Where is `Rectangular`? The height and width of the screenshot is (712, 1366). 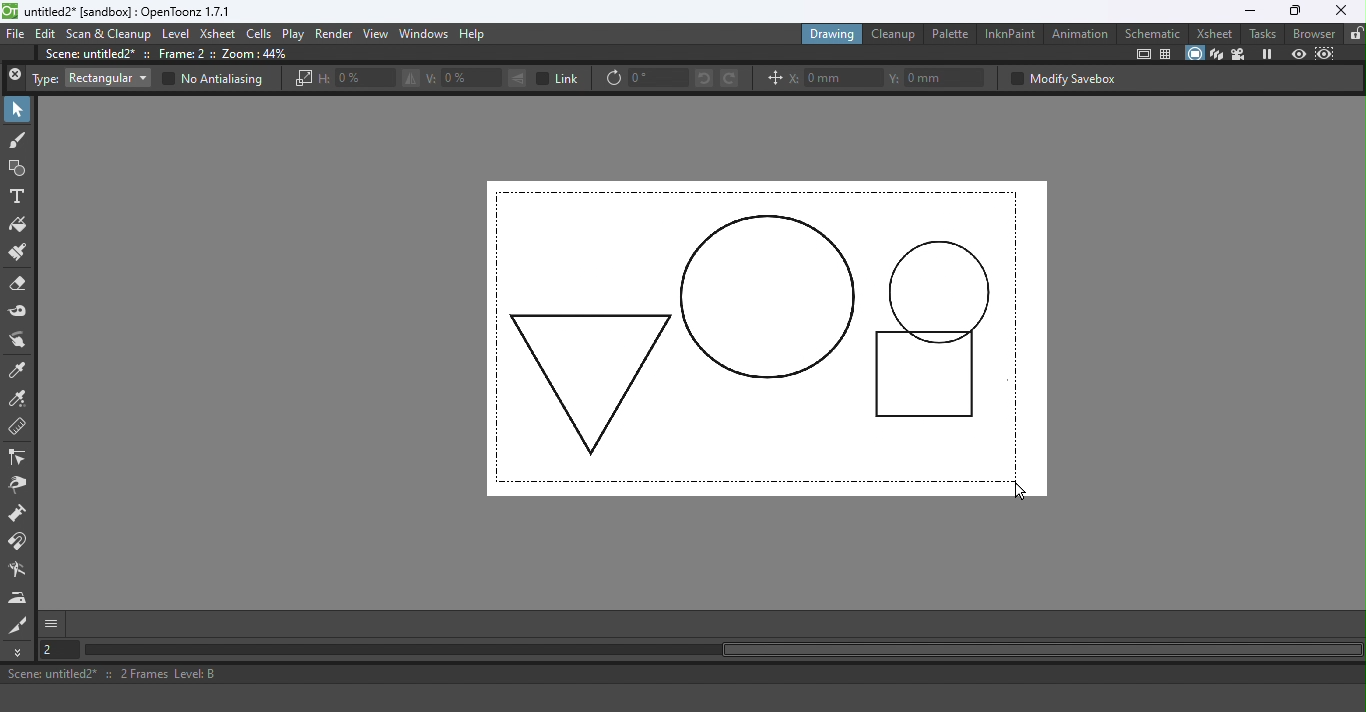 Rectangular is located at coordinates (107, 78).